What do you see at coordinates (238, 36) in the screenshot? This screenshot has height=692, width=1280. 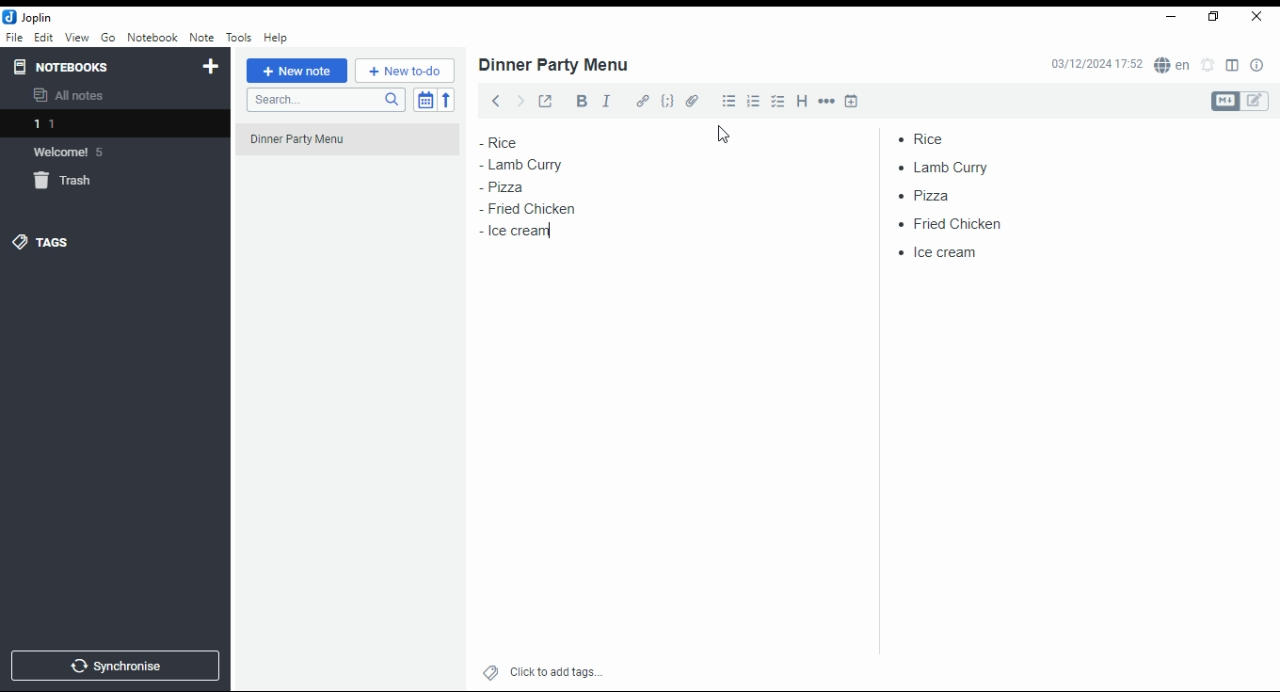 I see `tools` at bounding box center [238, 36].